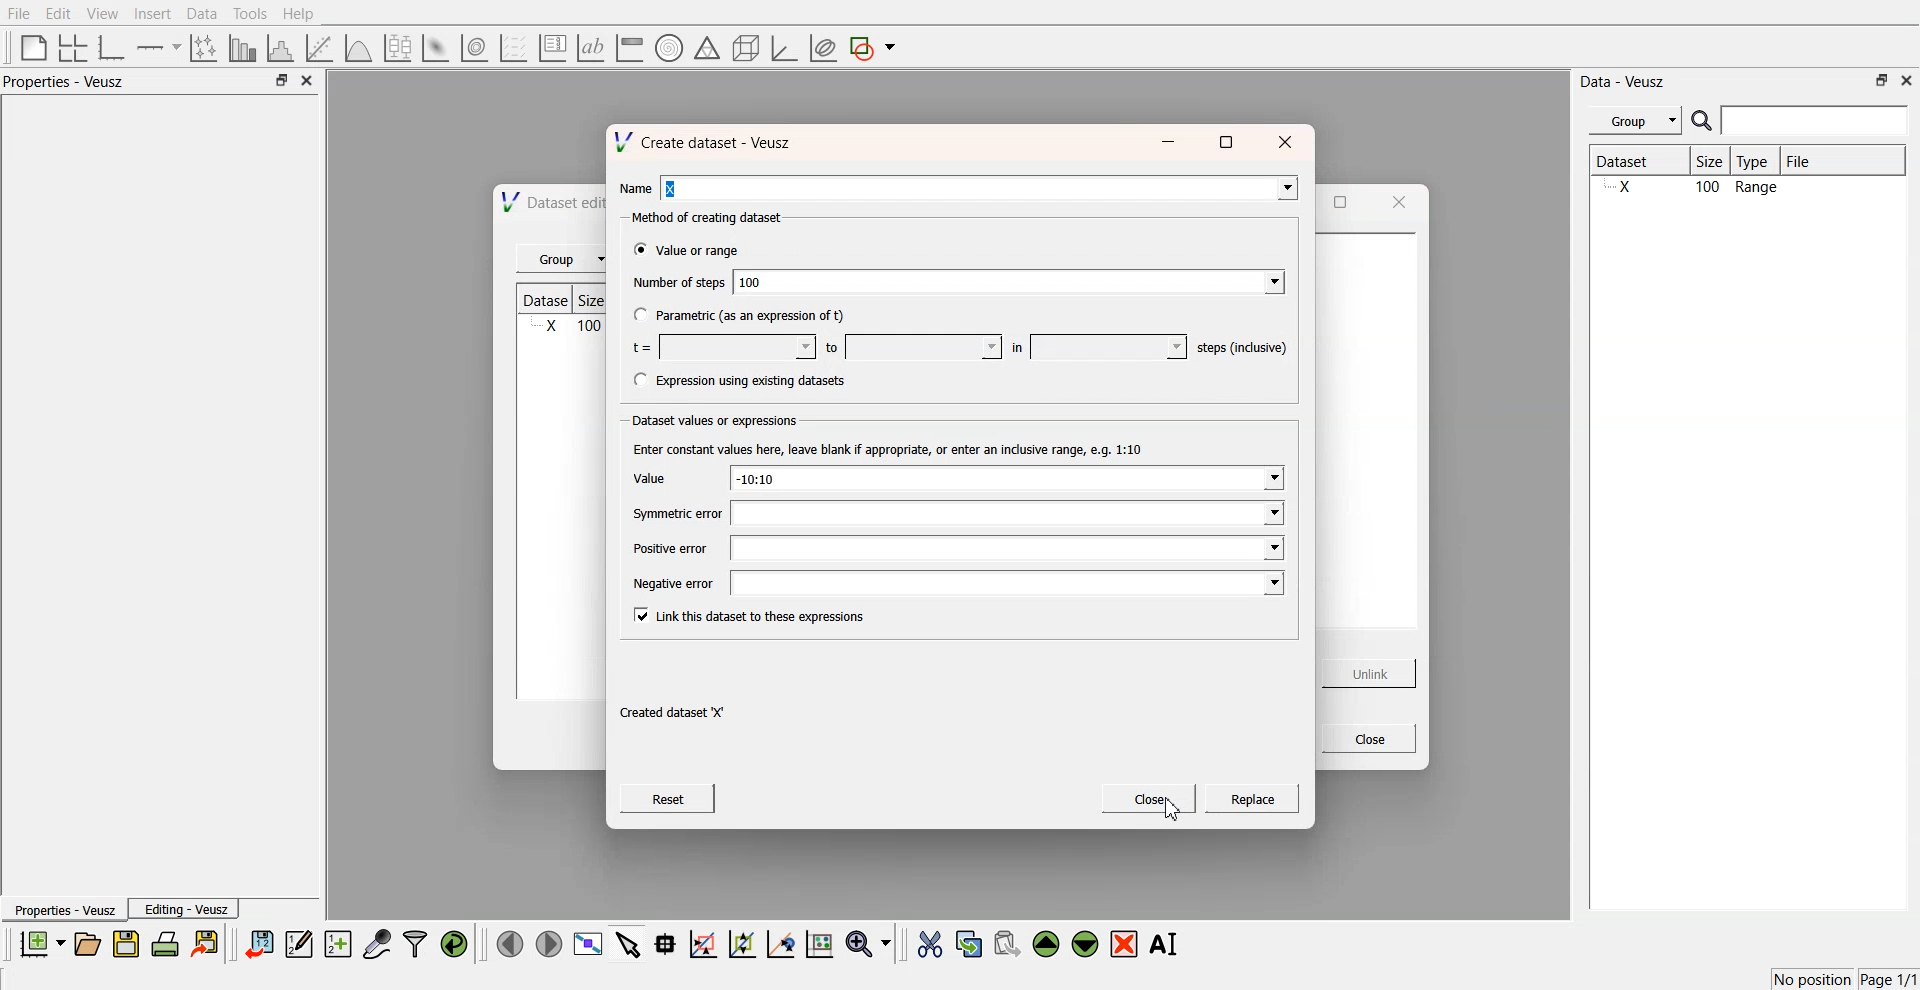 This screenshot has height=990, width=1920. Describe the element at coordinates (40, 943) in the screenshot. I see `new documents` at that location.